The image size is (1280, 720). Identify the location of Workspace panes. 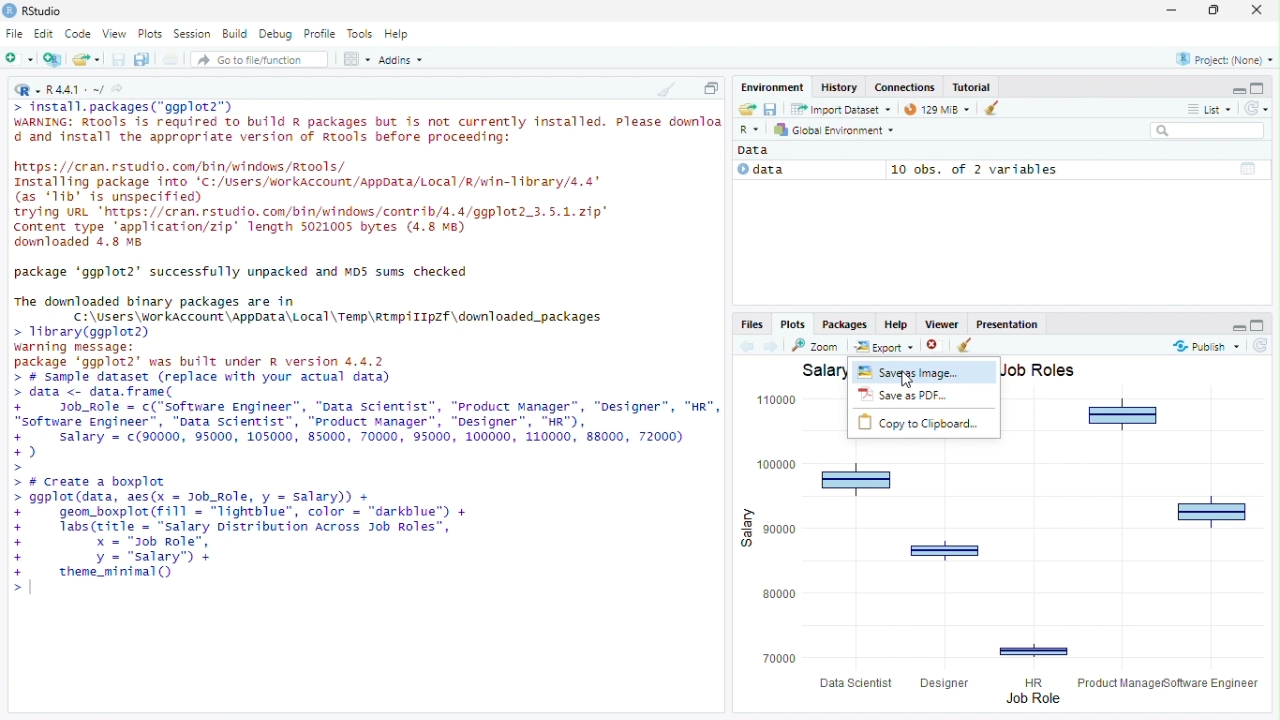
(356, 58).